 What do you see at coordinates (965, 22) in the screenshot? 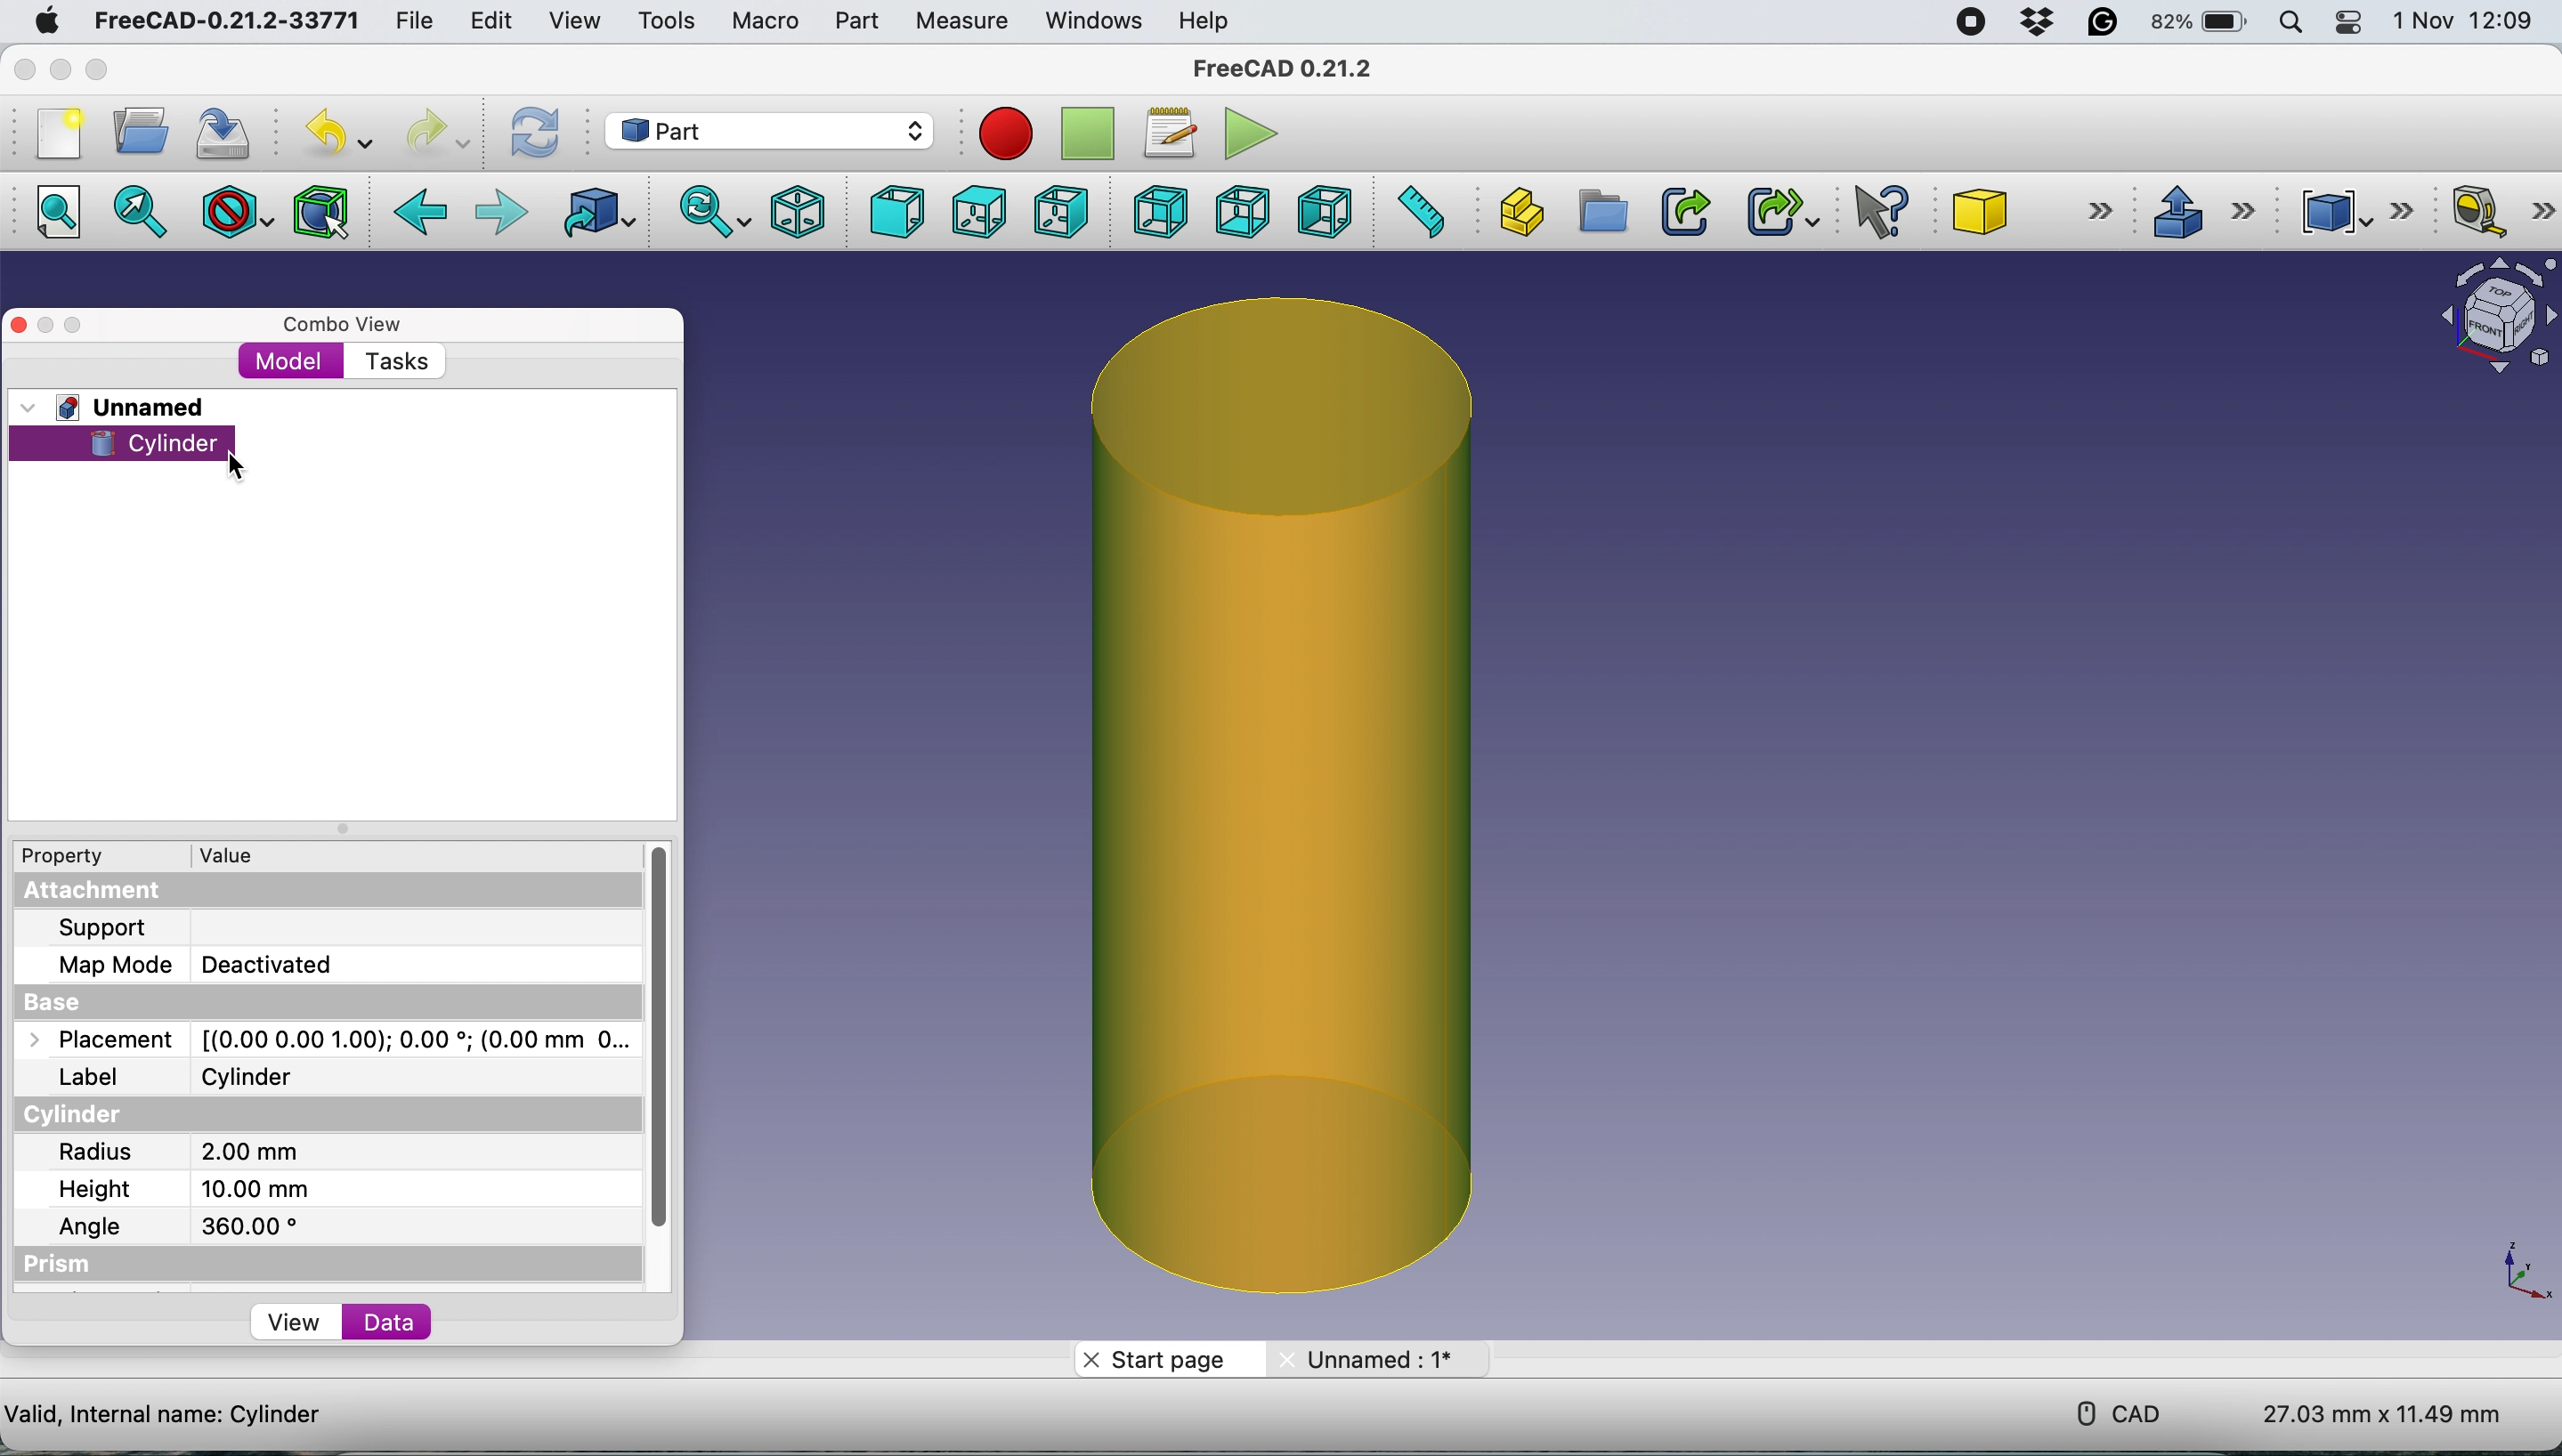
I see `measure` at bounding box center [965, 22].